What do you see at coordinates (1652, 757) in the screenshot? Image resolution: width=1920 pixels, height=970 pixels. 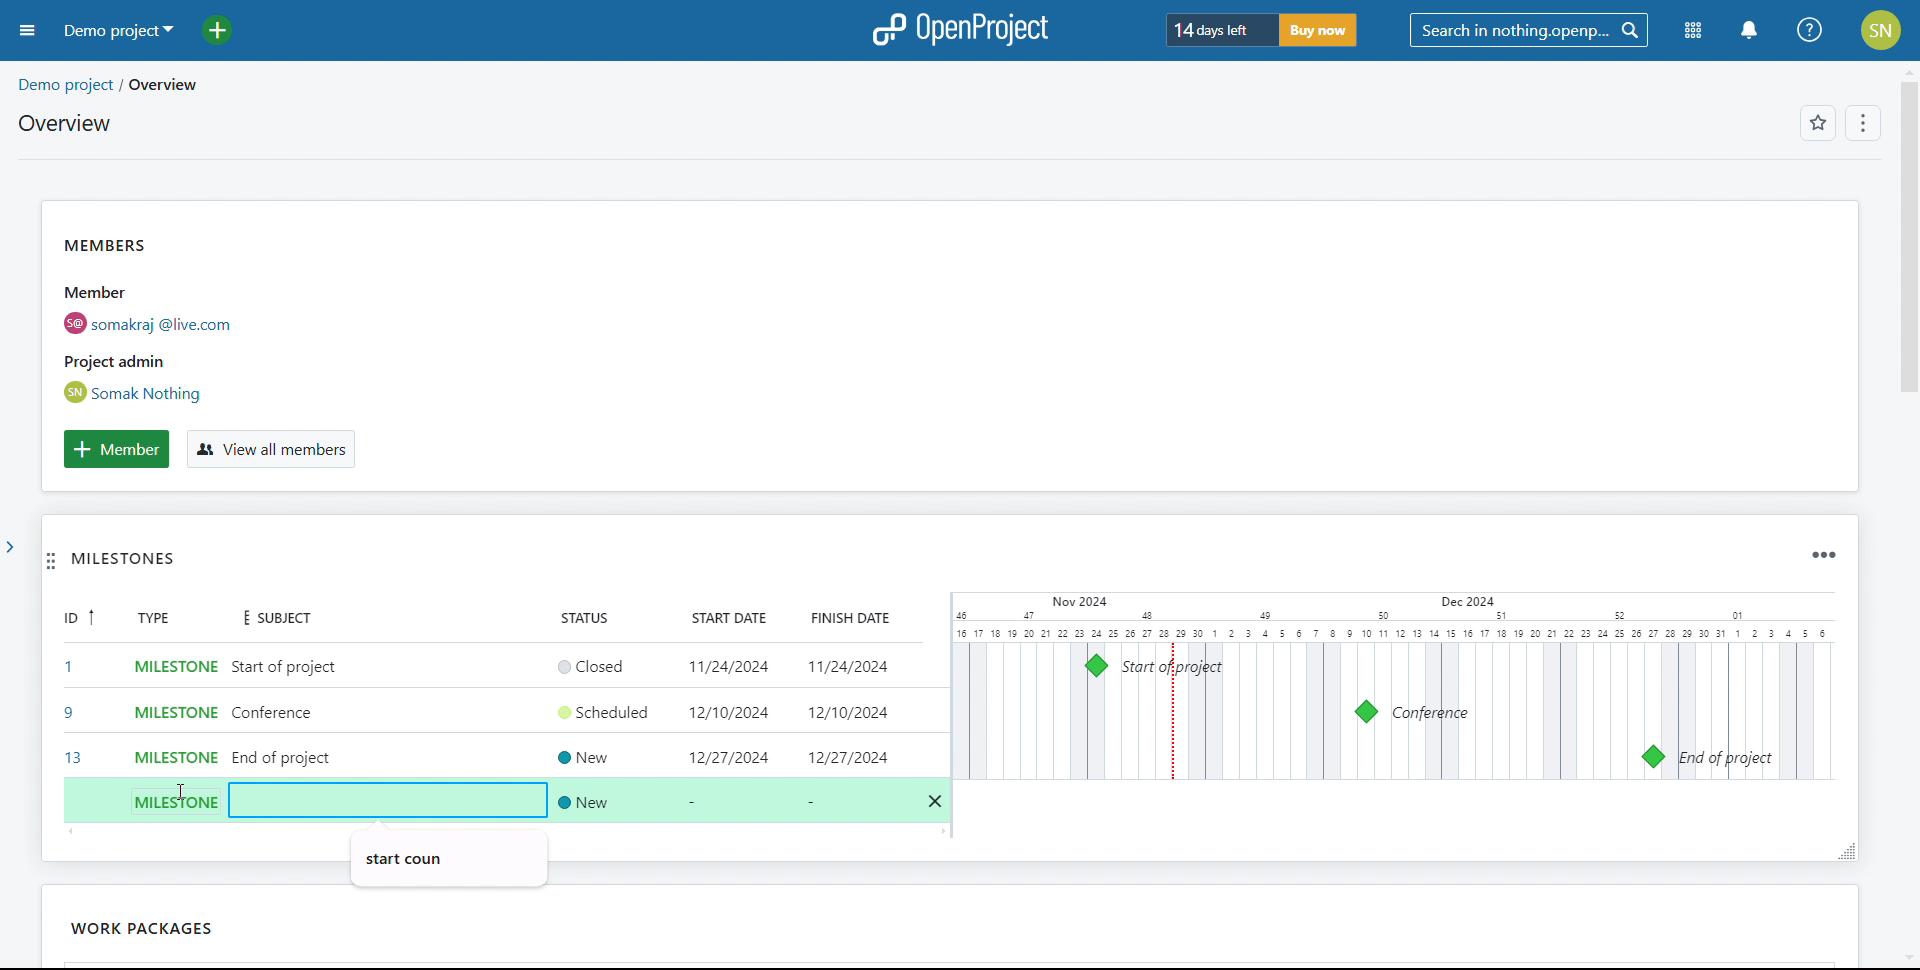 I see `milestone 13` at bounding box center [1652, 757].